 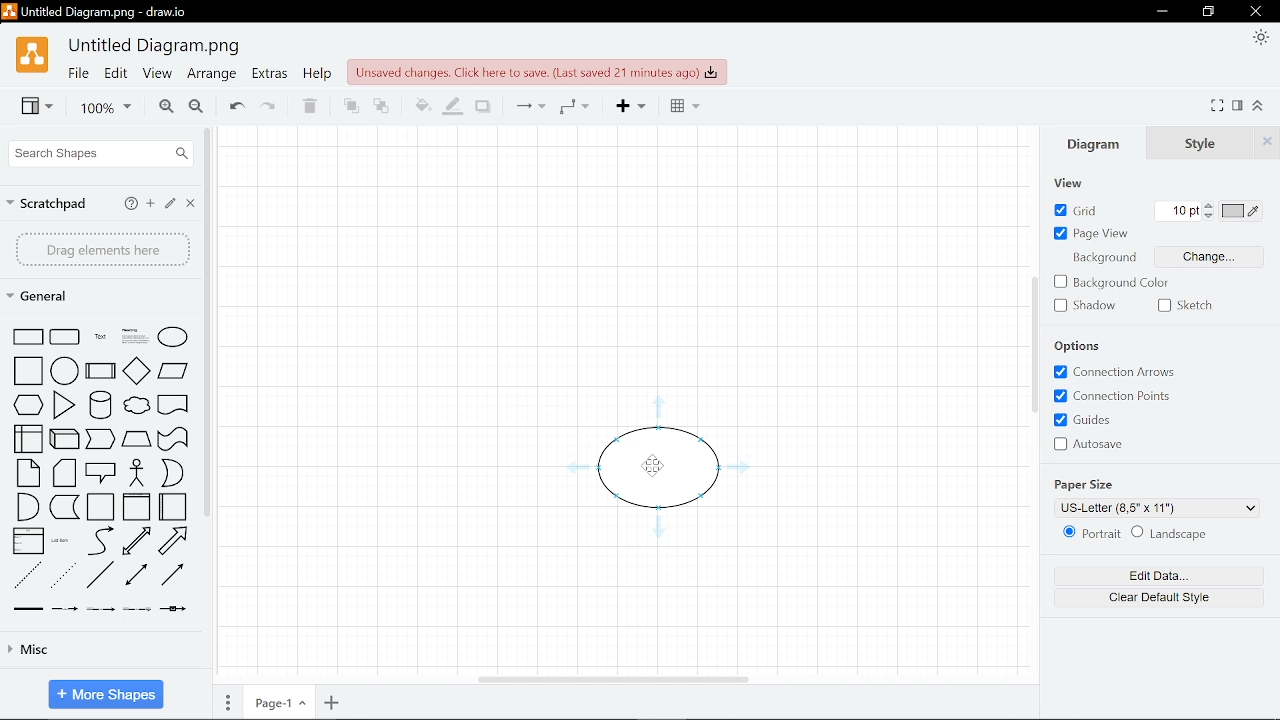 I want to click on Close, so click(x=1255, y=12).